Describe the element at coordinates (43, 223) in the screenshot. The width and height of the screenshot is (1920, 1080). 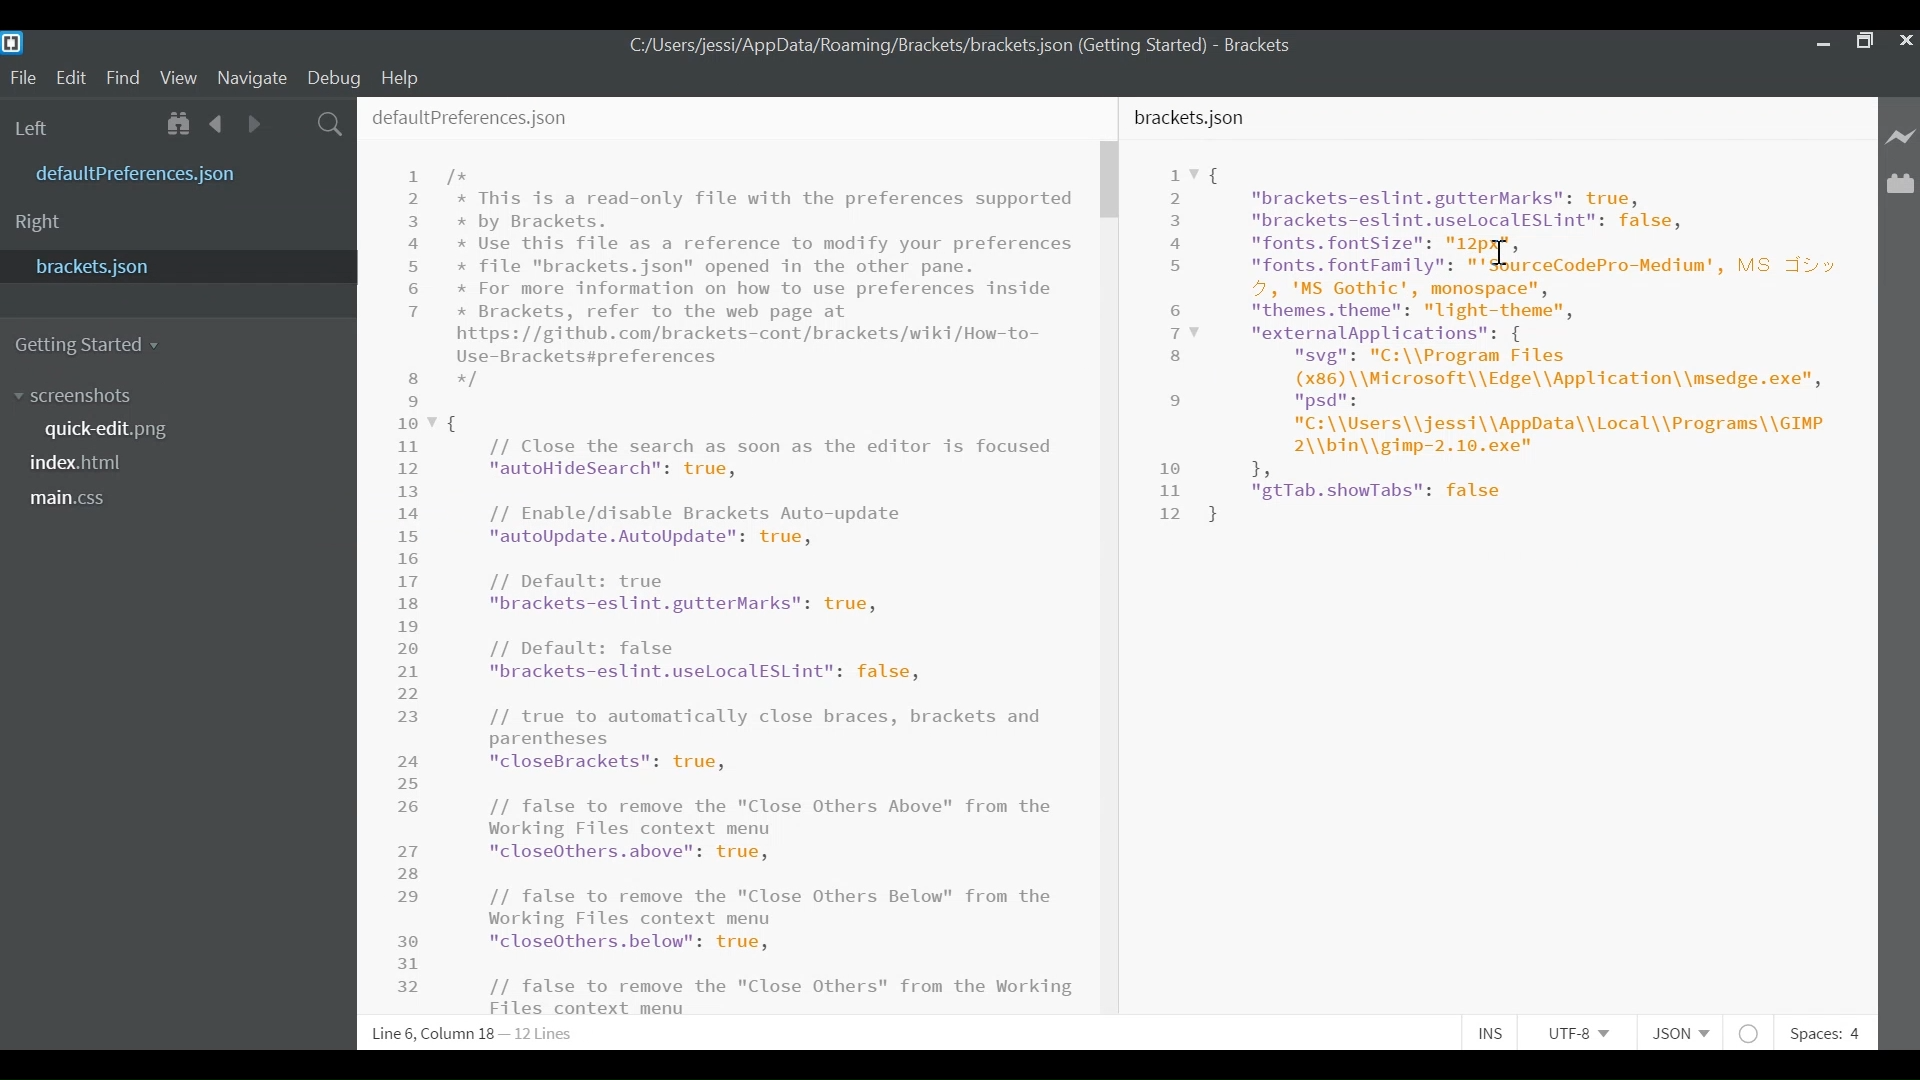
I see `Right` at that location.